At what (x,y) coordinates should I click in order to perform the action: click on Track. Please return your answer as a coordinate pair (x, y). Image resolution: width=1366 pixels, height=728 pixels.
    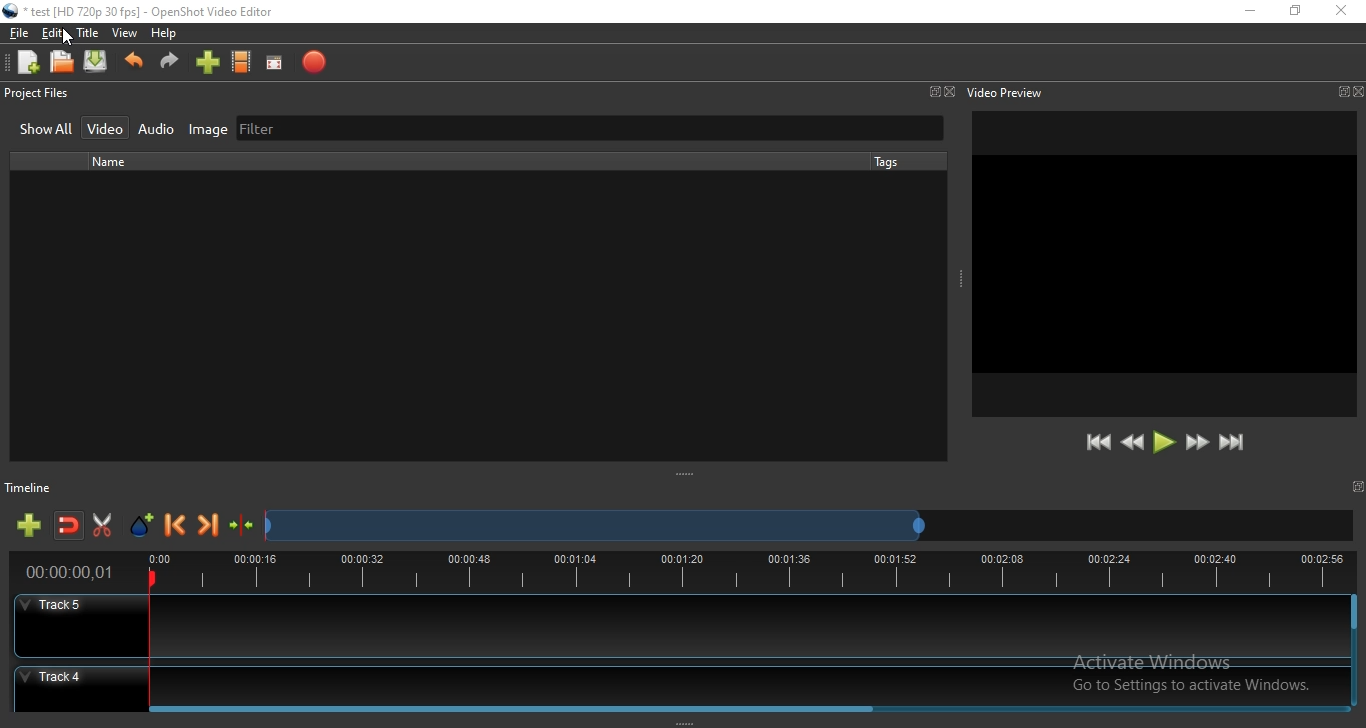
    Looking at the image, I should click on (678, 682).